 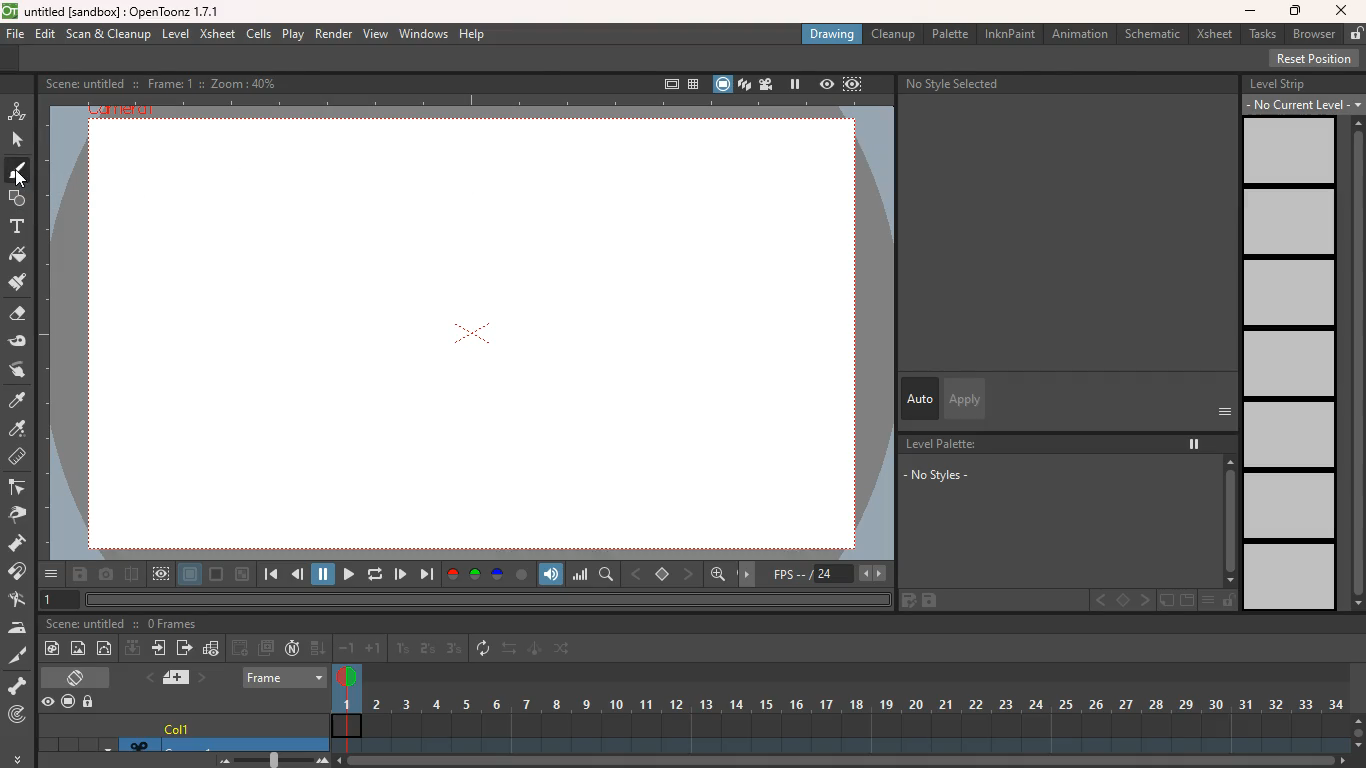 I want to click on 0 Frames, so click(x=173, y=624).